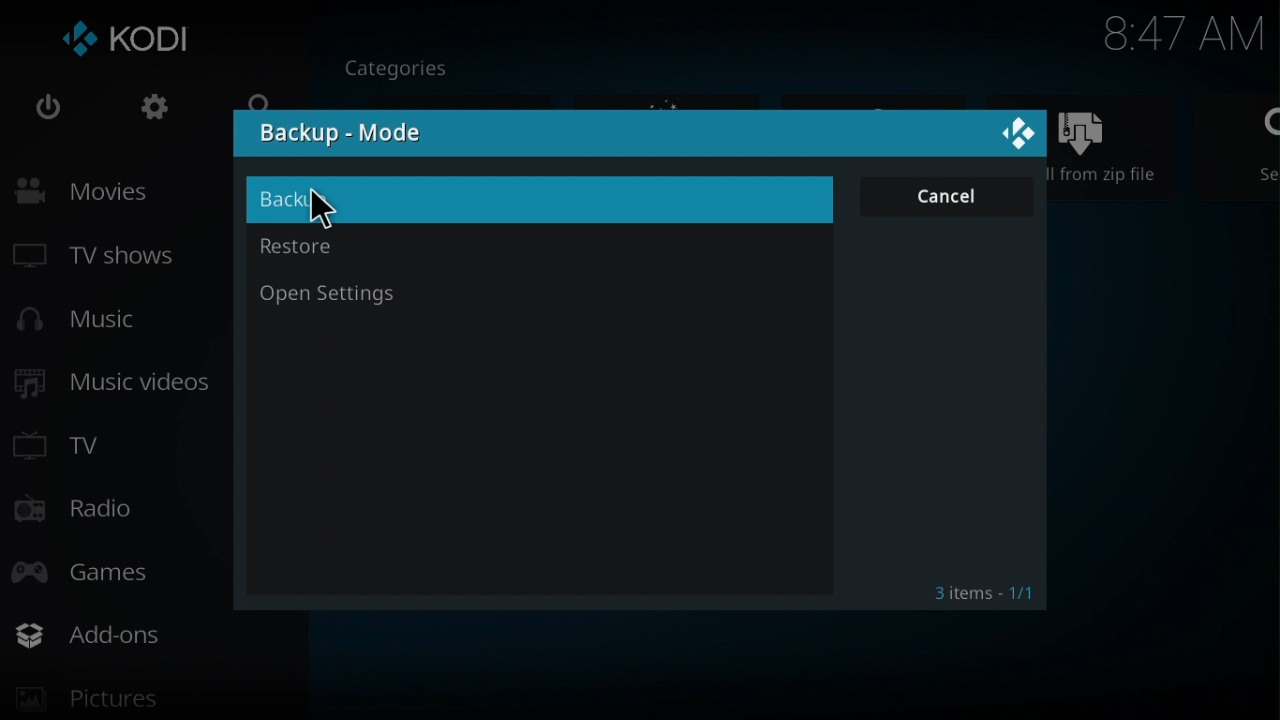 The height and width of the screenshot is (720, 1280). I want to click on TV, so click(71, 442).